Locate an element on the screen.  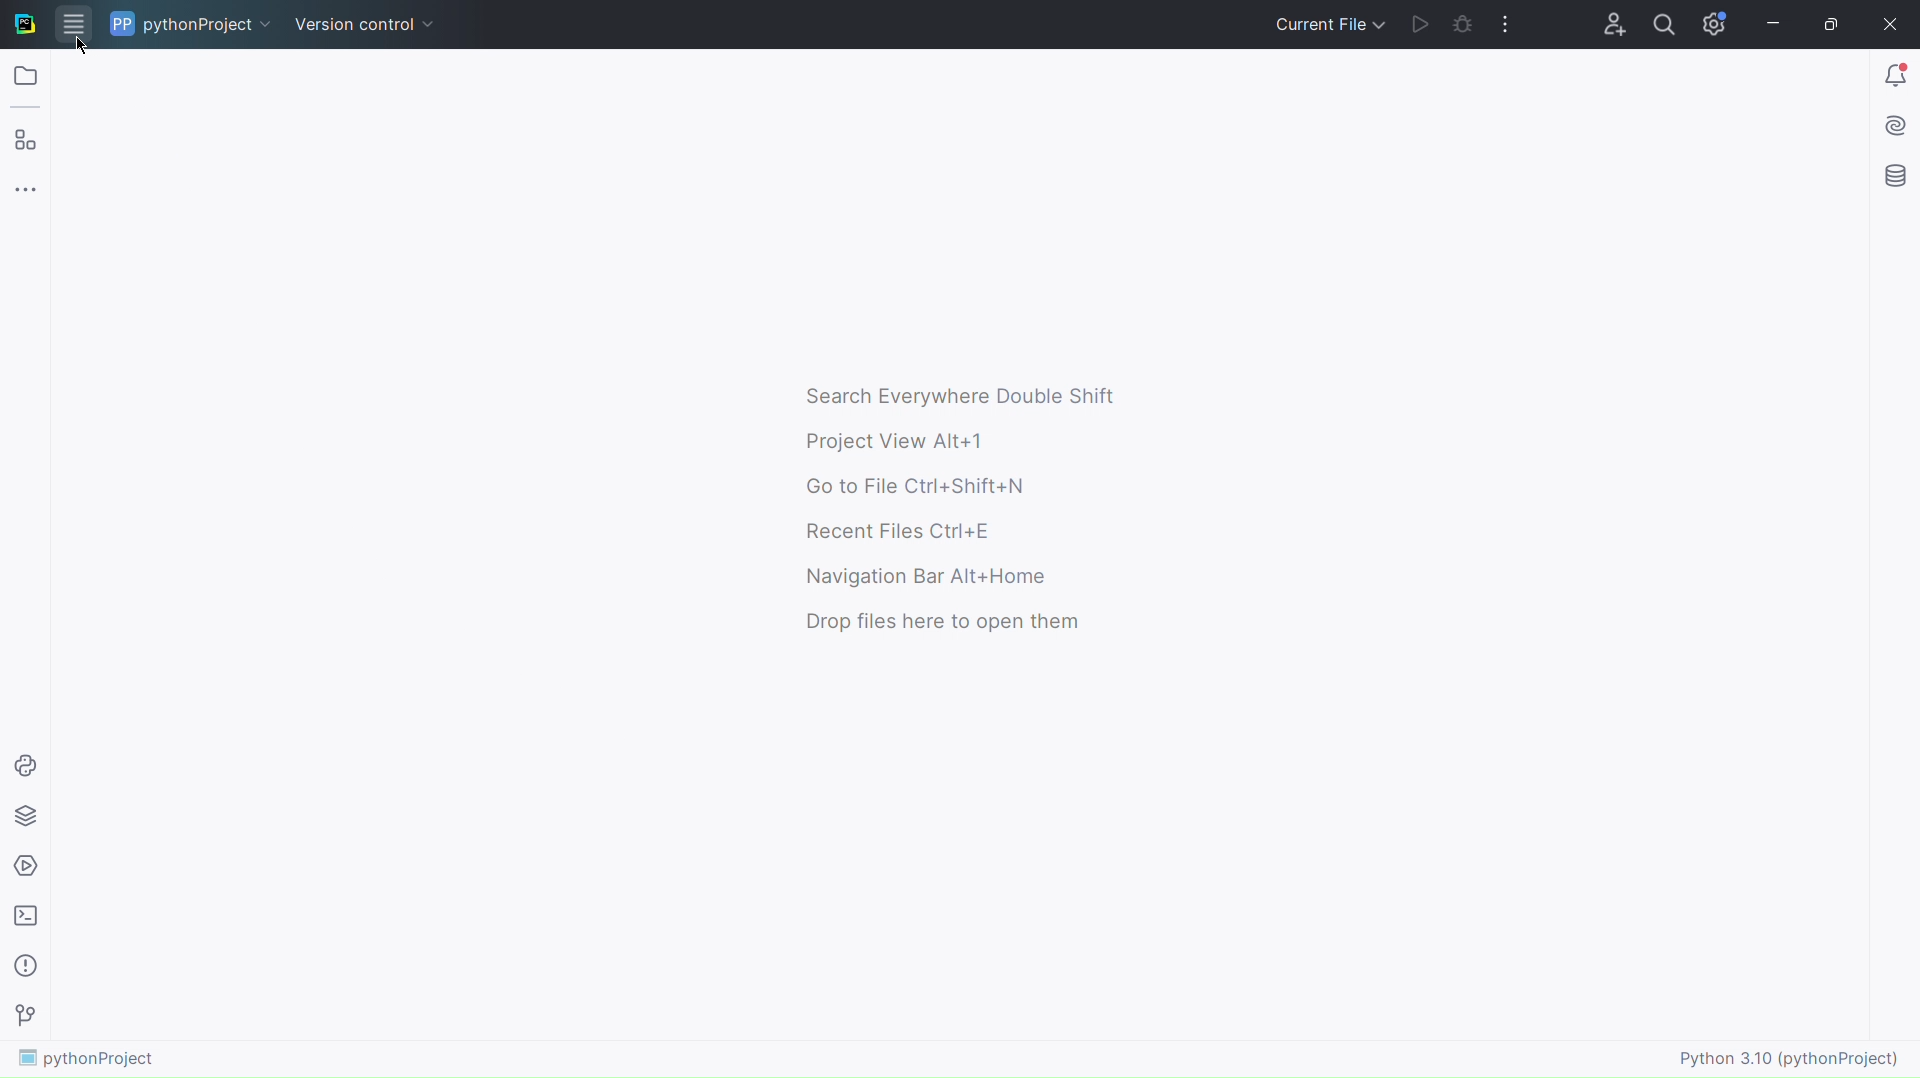
Search is located at coordinates (1665, 22).